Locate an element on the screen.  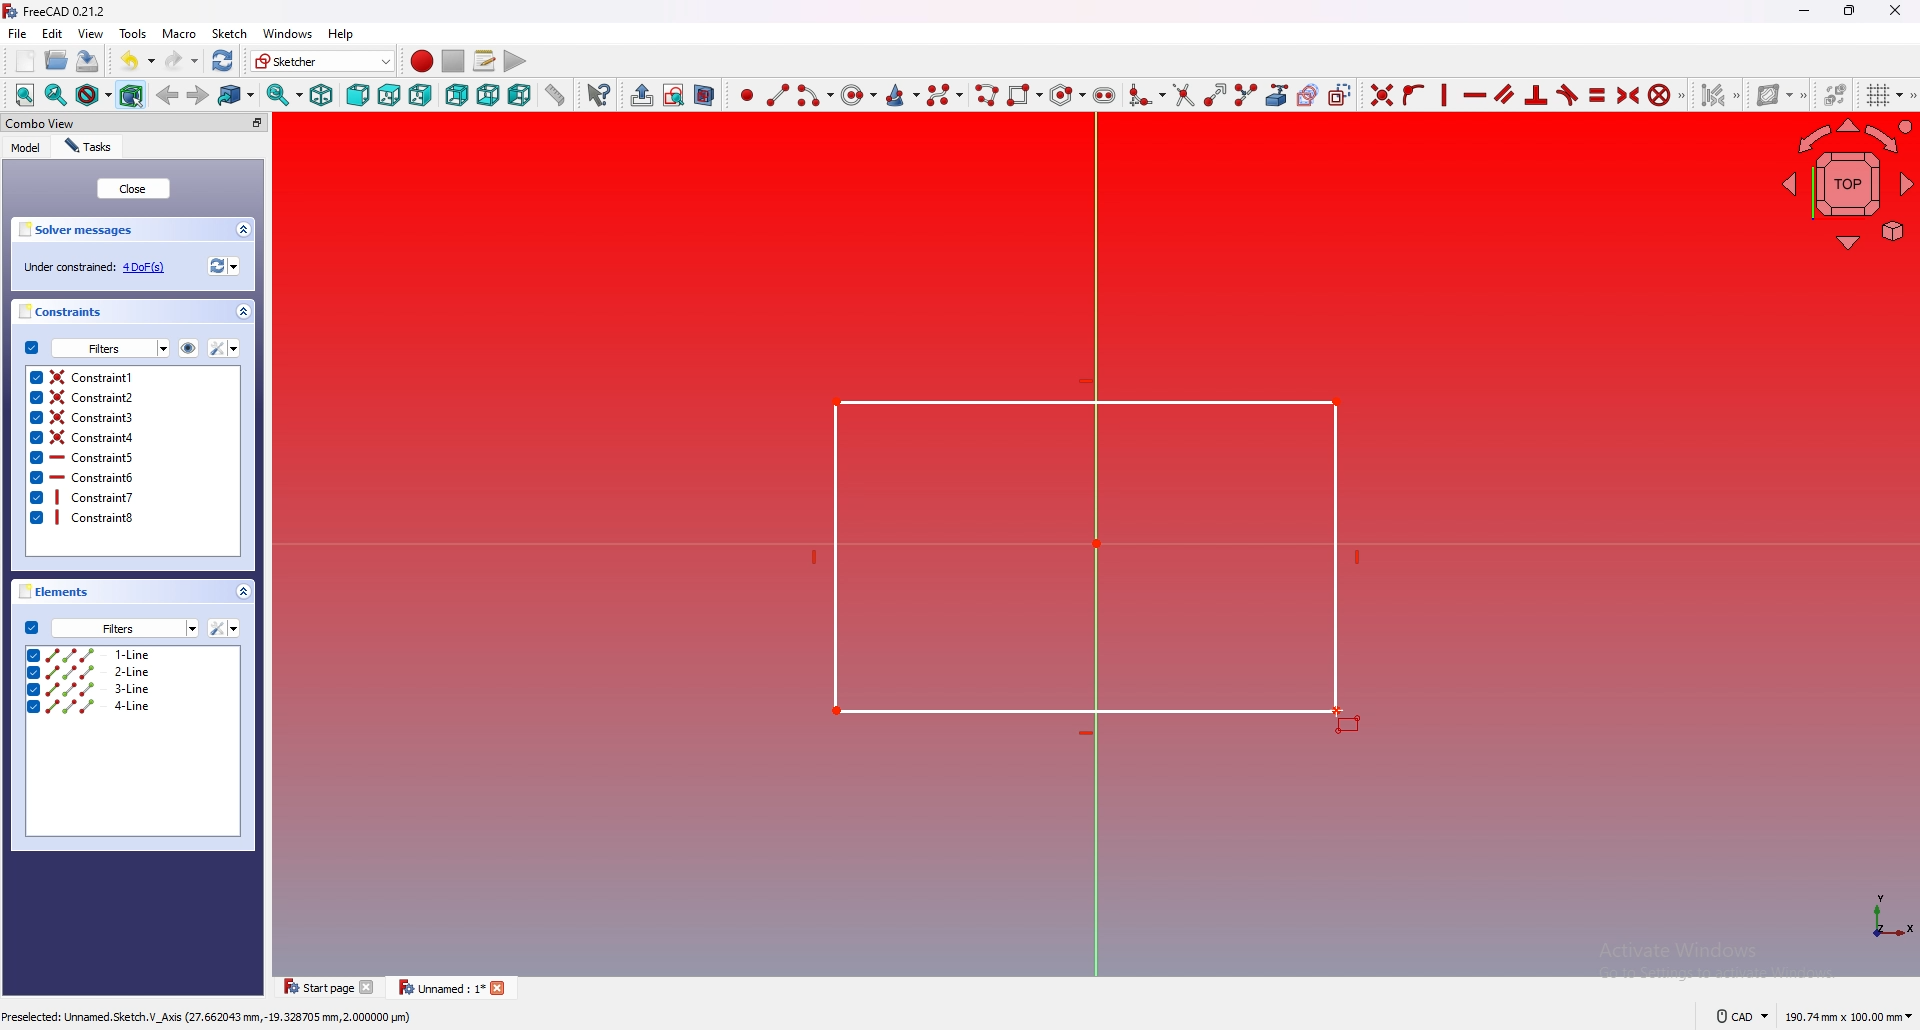
pop out is located at coordinates (257, 123).